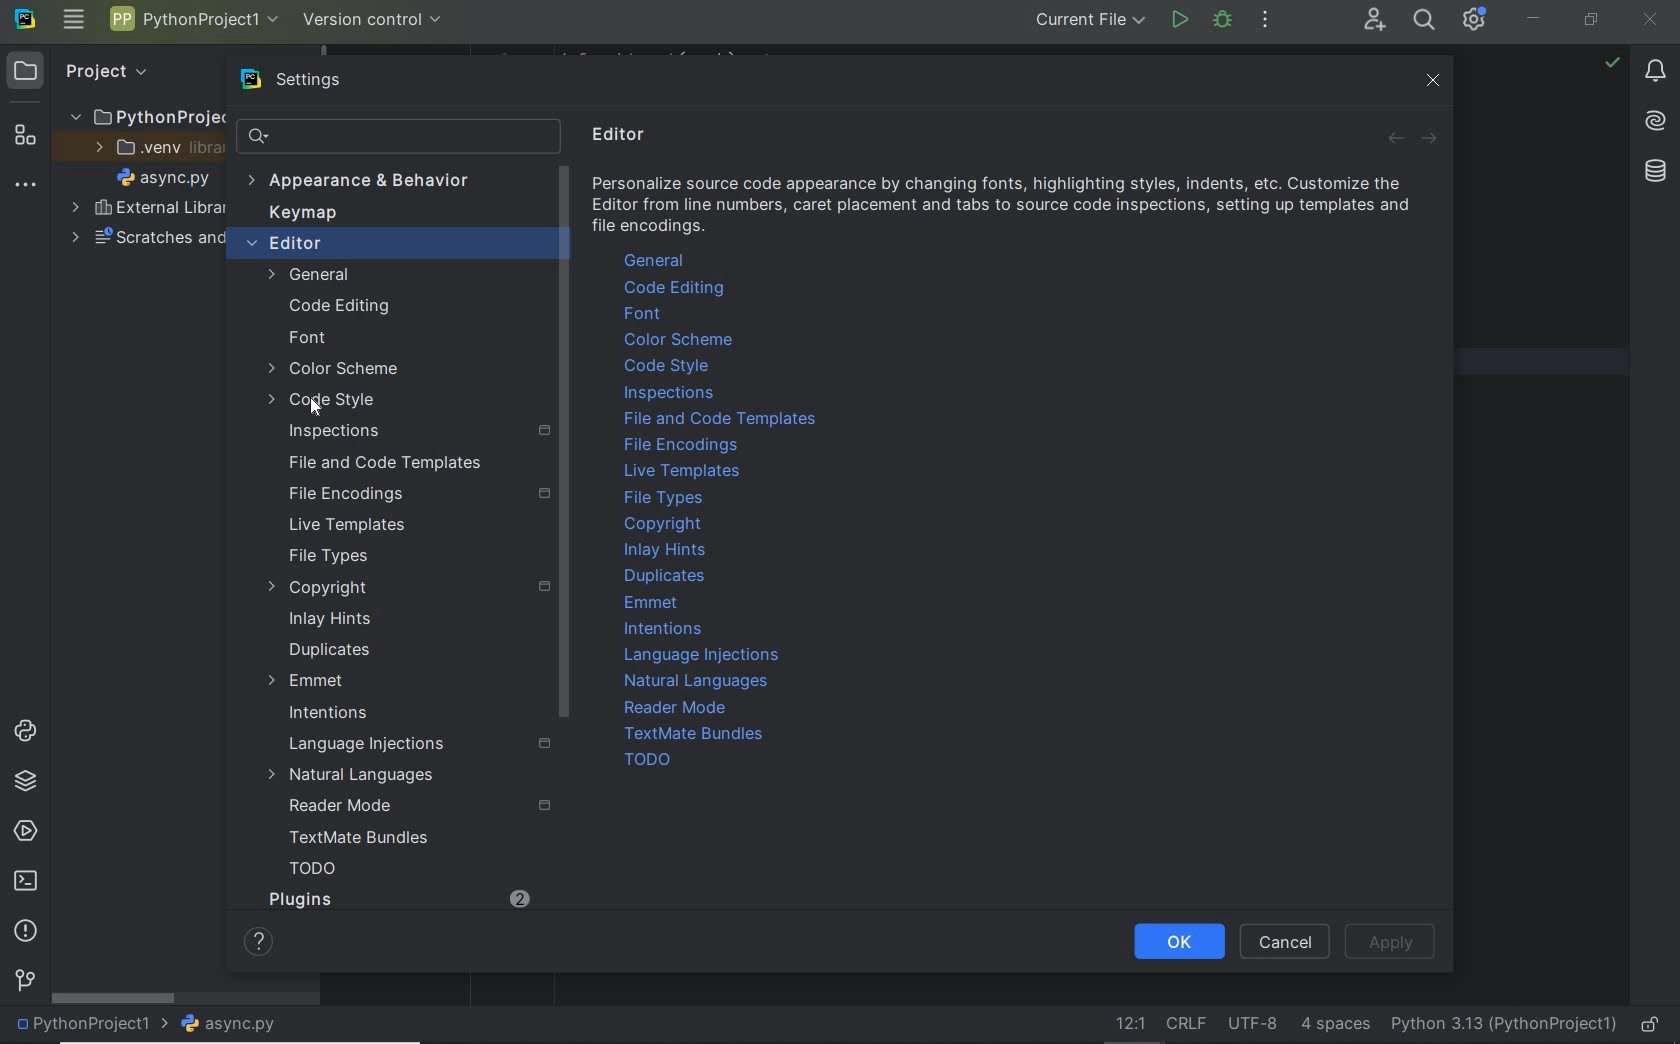 Image resolution: width=1680 pixels, height=1044 pixels. Describe the element at coordinates (1394, 942) in the screenshot. I see `APPLY` at that location.